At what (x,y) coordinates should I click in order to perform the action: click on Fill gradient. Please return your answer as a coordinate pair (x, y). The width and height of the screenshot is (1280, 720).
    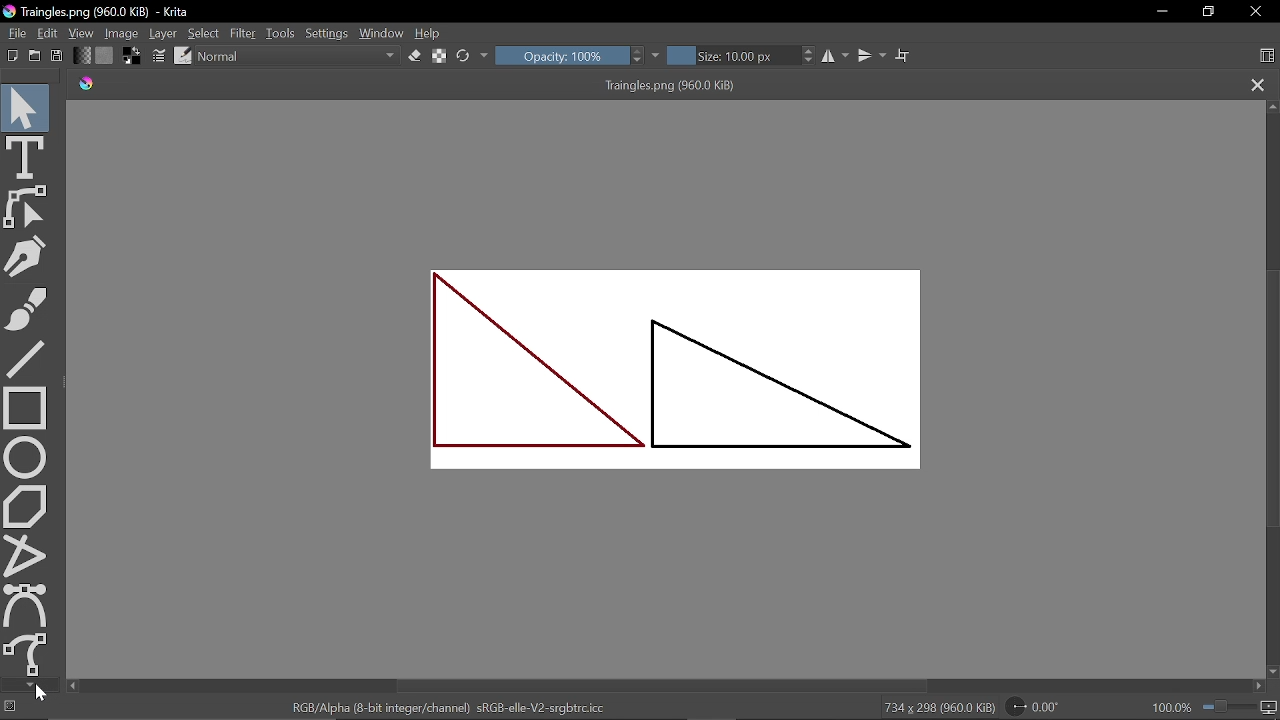
    Looking at the image, I should click on (82, 55).